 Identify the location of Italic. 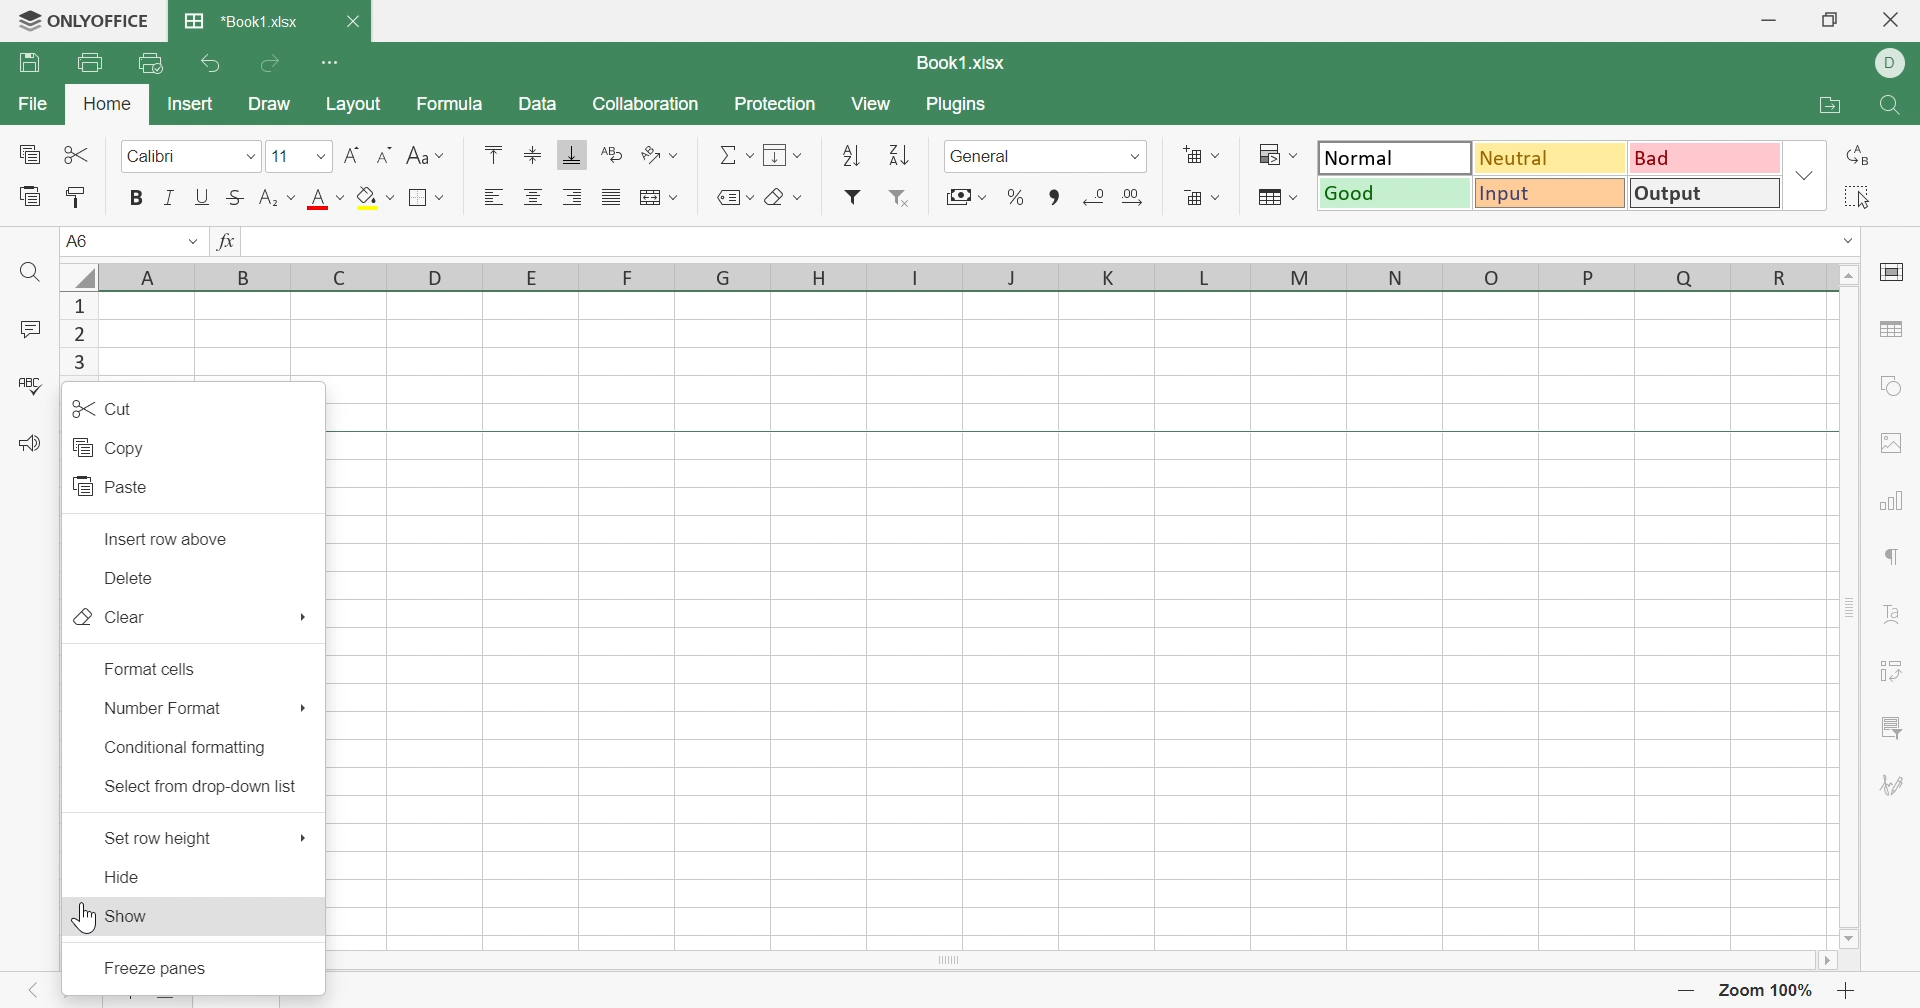
(171, 197).